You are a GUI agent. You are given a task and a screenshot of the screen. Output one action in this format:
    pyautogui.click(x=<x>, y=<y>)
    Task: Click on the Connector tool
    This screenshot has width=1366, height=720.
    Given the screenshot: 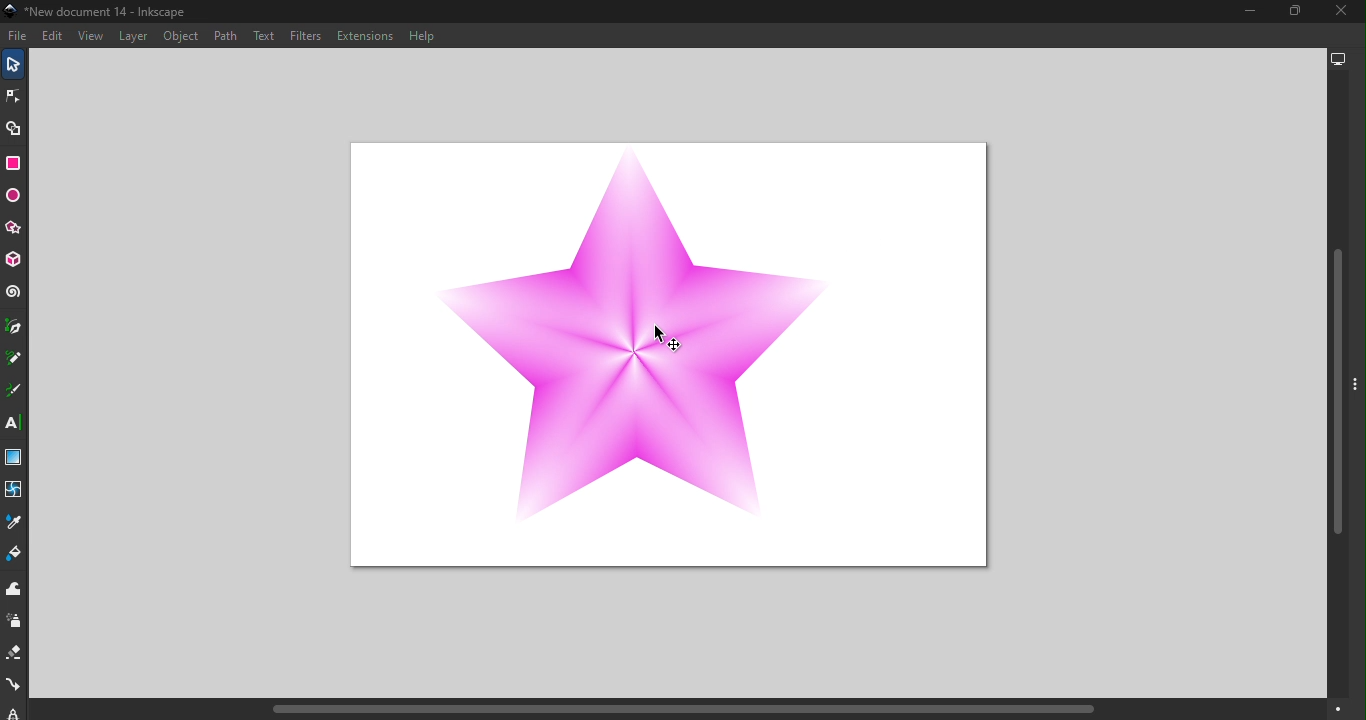 What is the action you would take?
    pyautogui.click(x=14, y=687)
    